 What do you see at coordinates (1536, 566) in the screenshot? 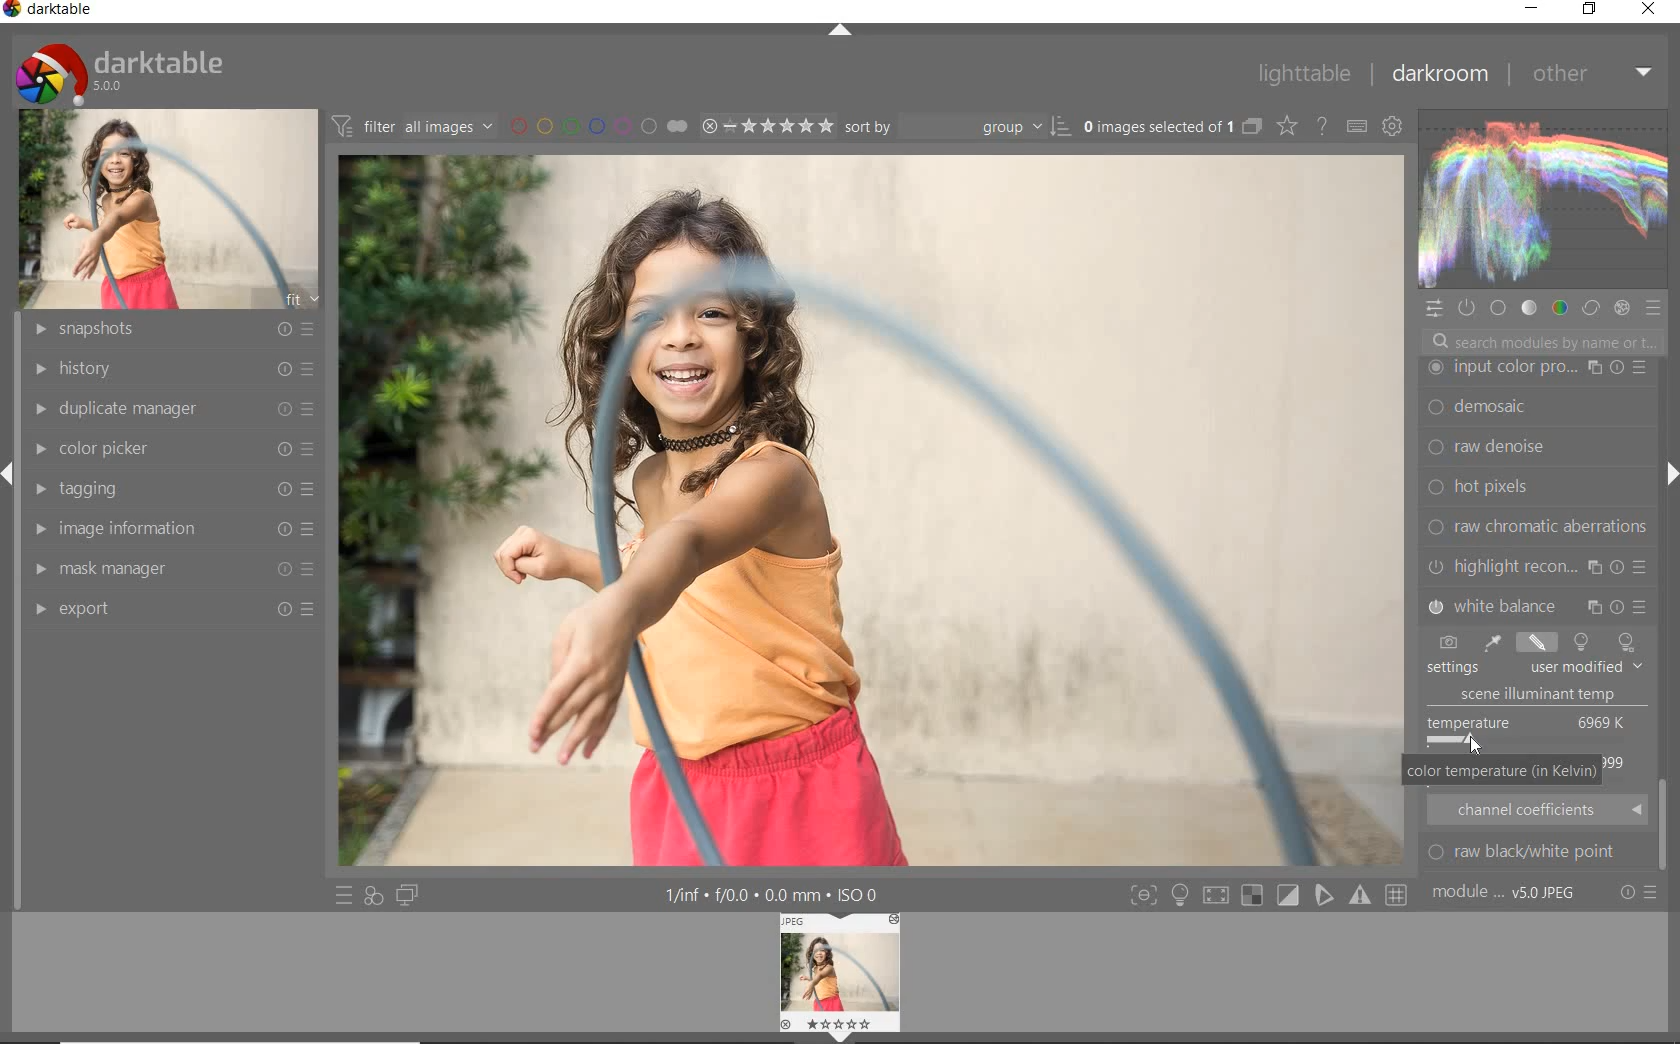
I see `vignetting` at bounding box center [1536, 566].